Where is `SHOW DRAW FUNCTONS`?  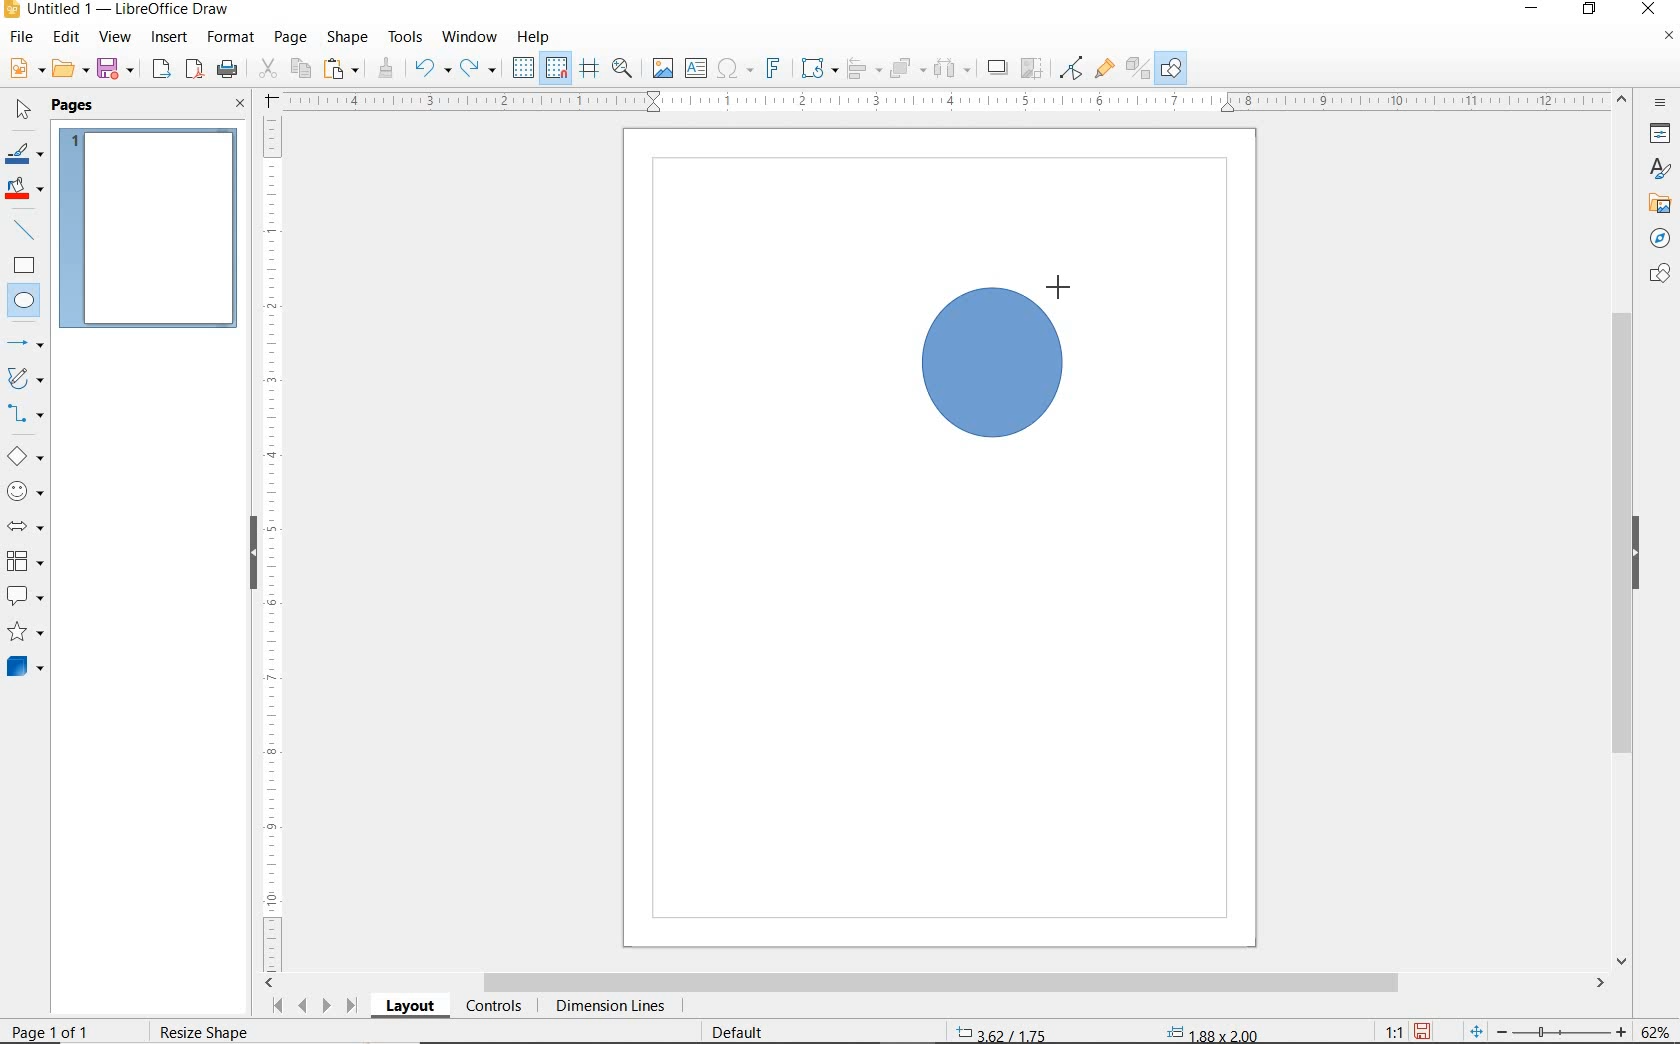
SHOW DRAW FUNCTONS is located at coordinates (1171, 68).